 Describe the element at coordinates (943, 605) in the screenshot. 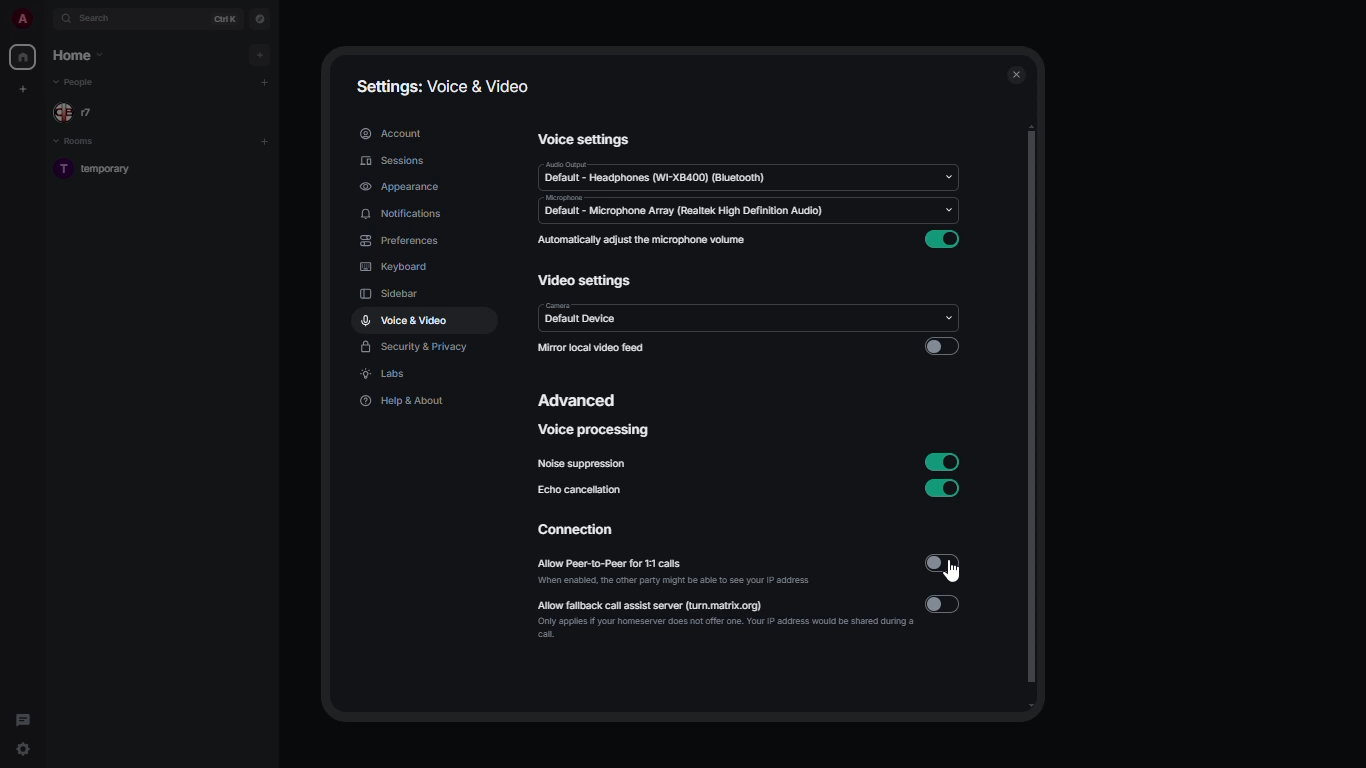

I see `disabled` at that location.